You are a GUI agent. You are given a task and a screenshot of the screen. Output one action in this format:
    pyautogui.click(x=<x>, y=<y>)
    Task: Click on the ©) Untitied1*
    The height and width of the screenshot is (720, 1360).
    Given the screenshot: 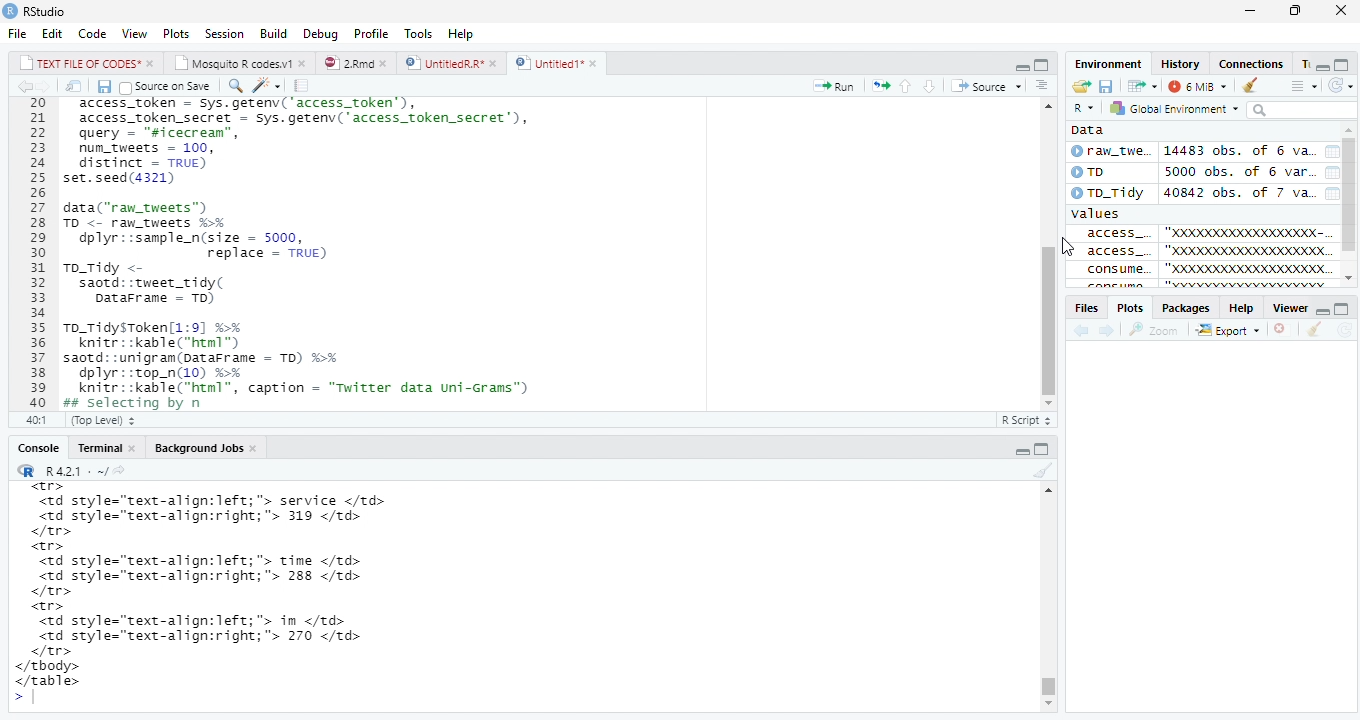 What is the action you would take?
    pyautogui.click(x=563, y=64)
    